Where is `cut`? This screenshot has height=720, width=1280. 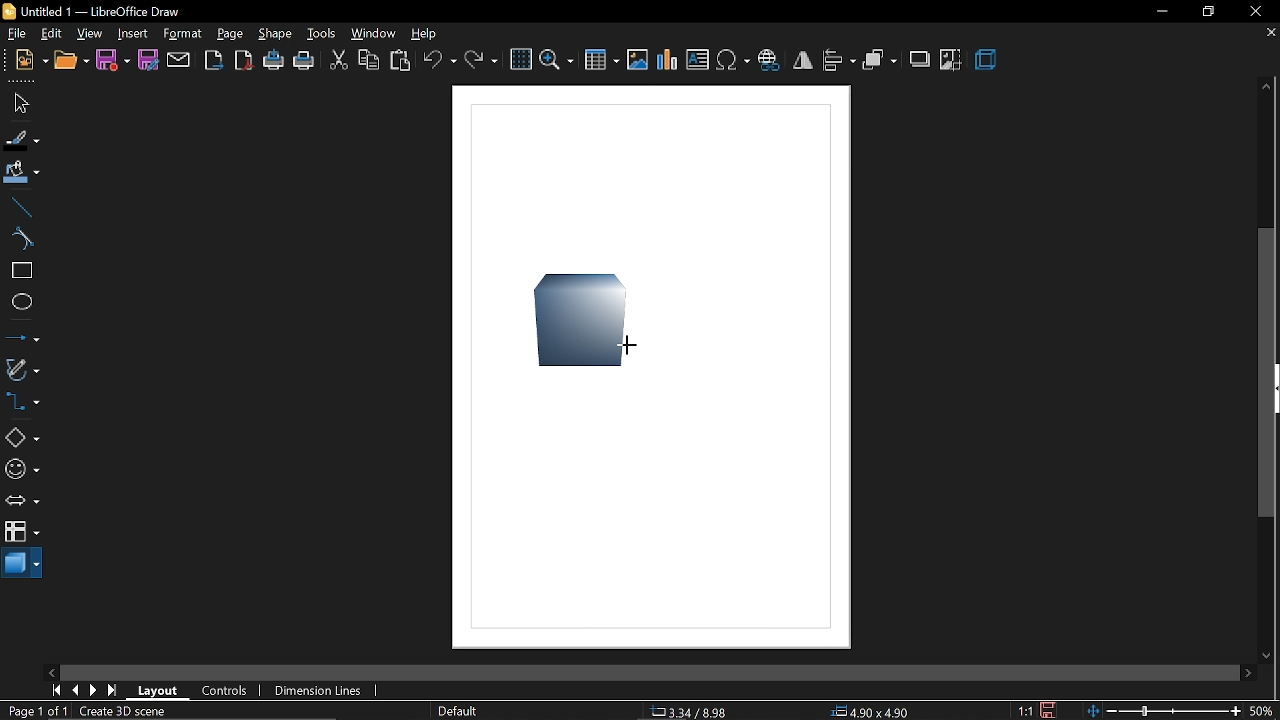 cut is located at coordinates (339, 63).